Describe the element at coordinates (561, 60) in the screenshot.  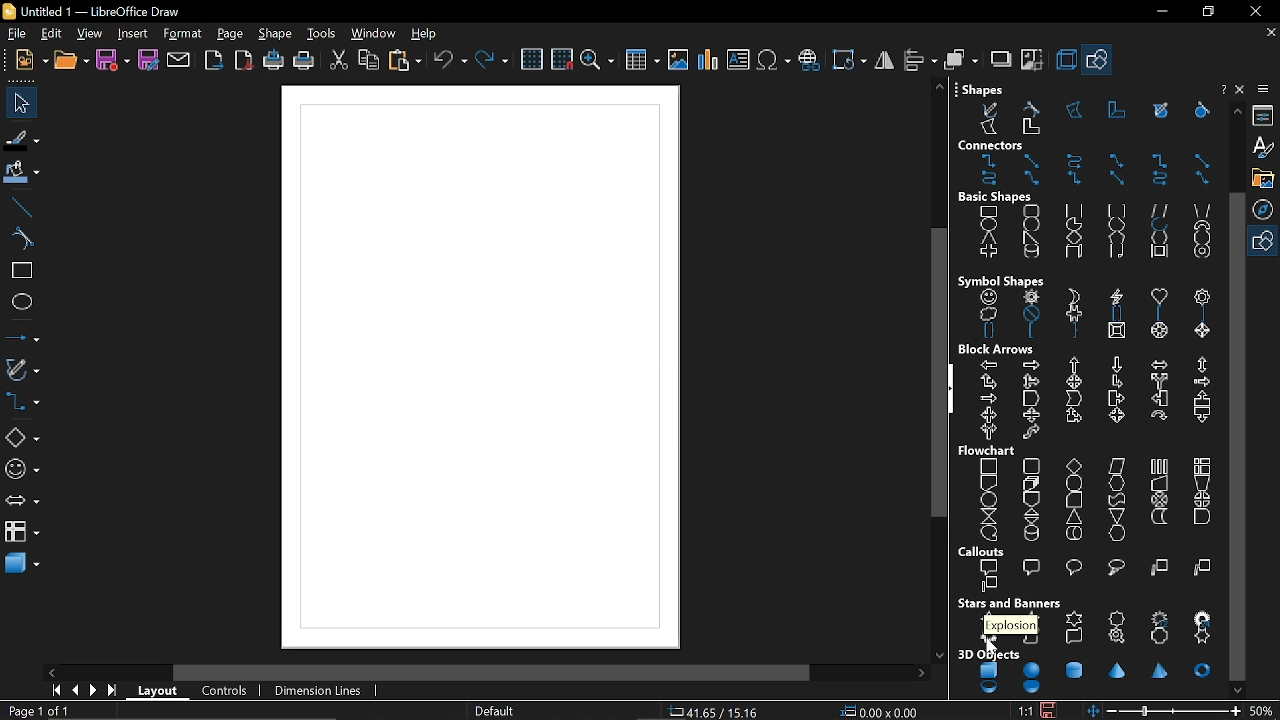
I see `snap to grid` at that location.